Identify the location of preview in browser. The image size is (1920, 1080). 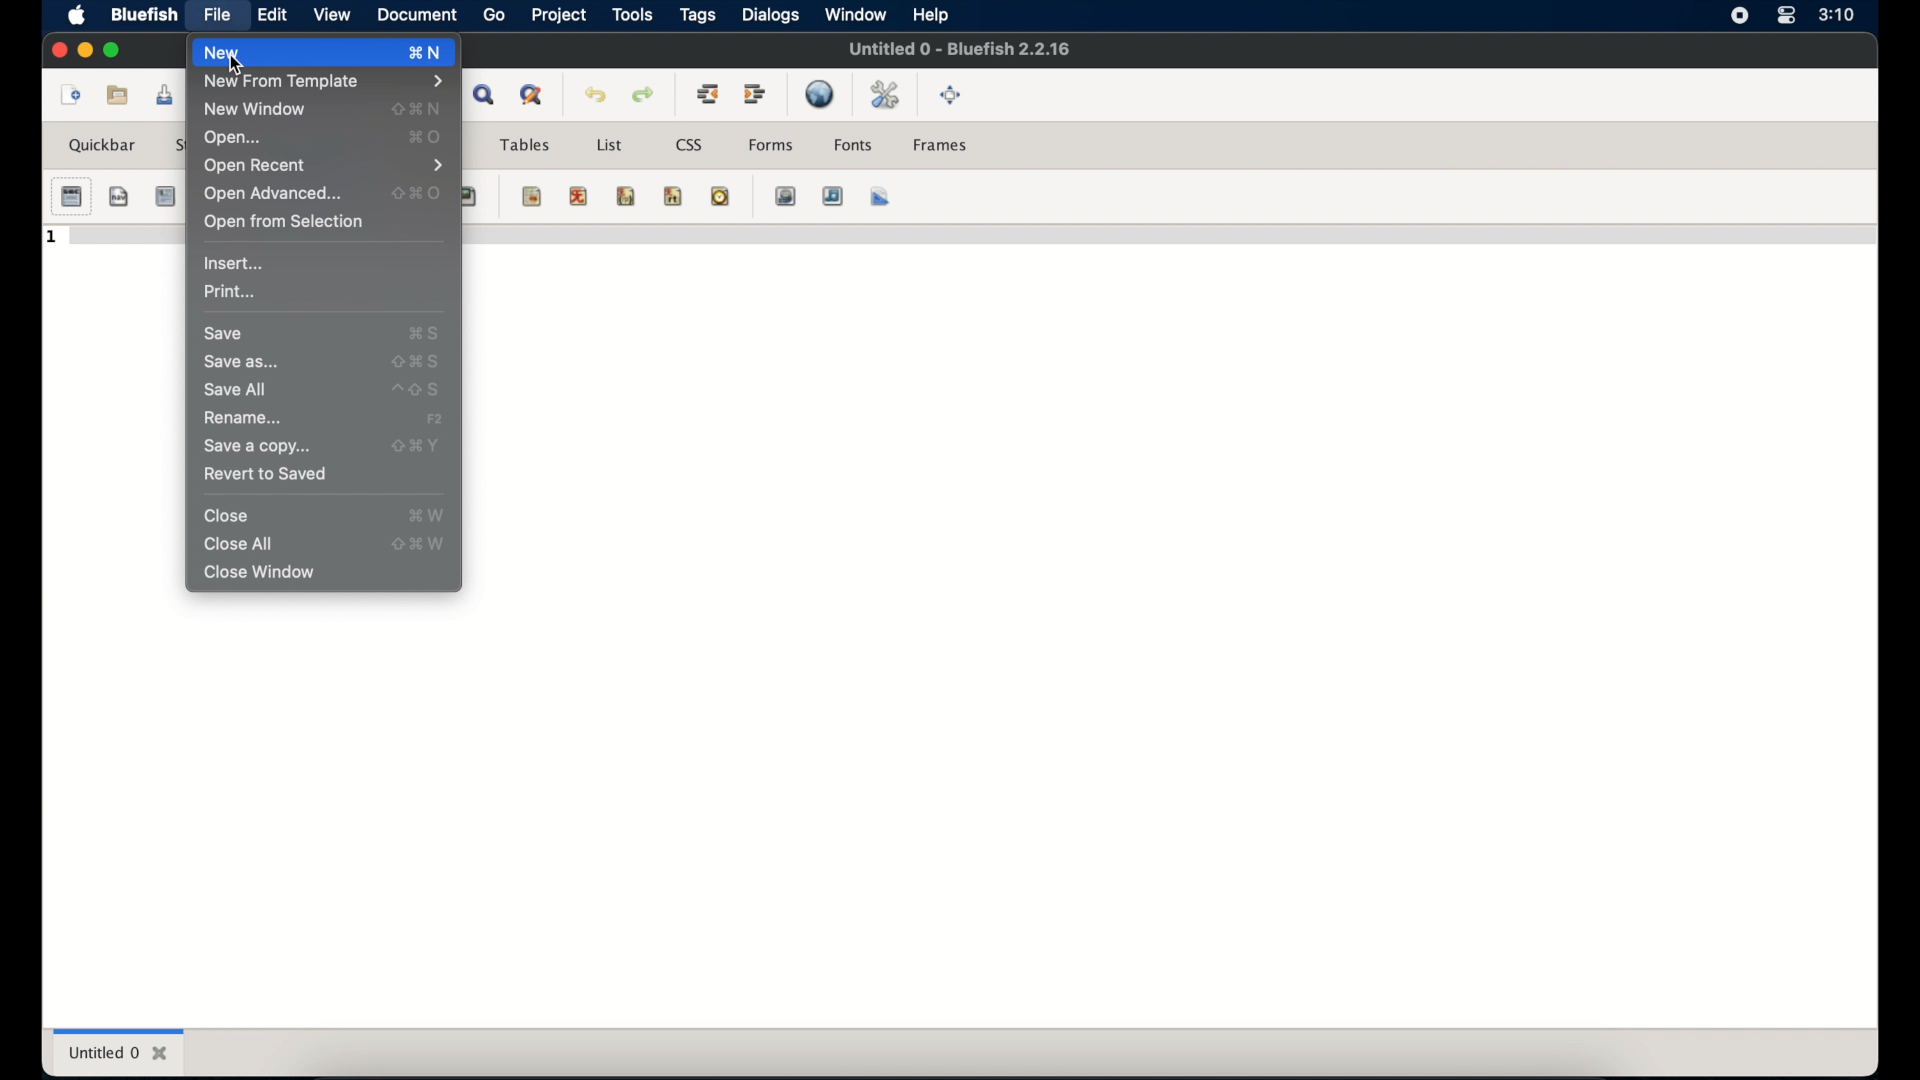
(822, 94).